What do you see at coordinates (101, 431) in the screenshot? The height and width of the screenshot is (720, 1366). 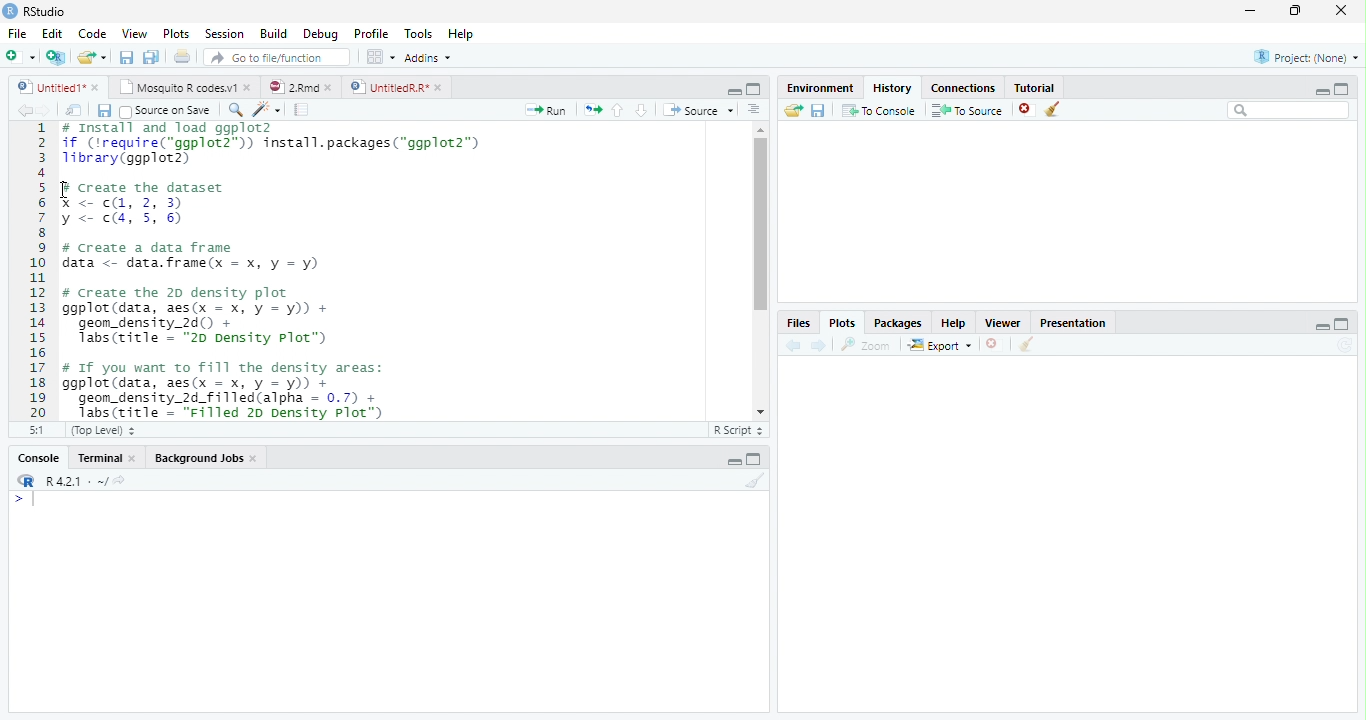 I see `(Top Level)` at bounding box center [101, 431].